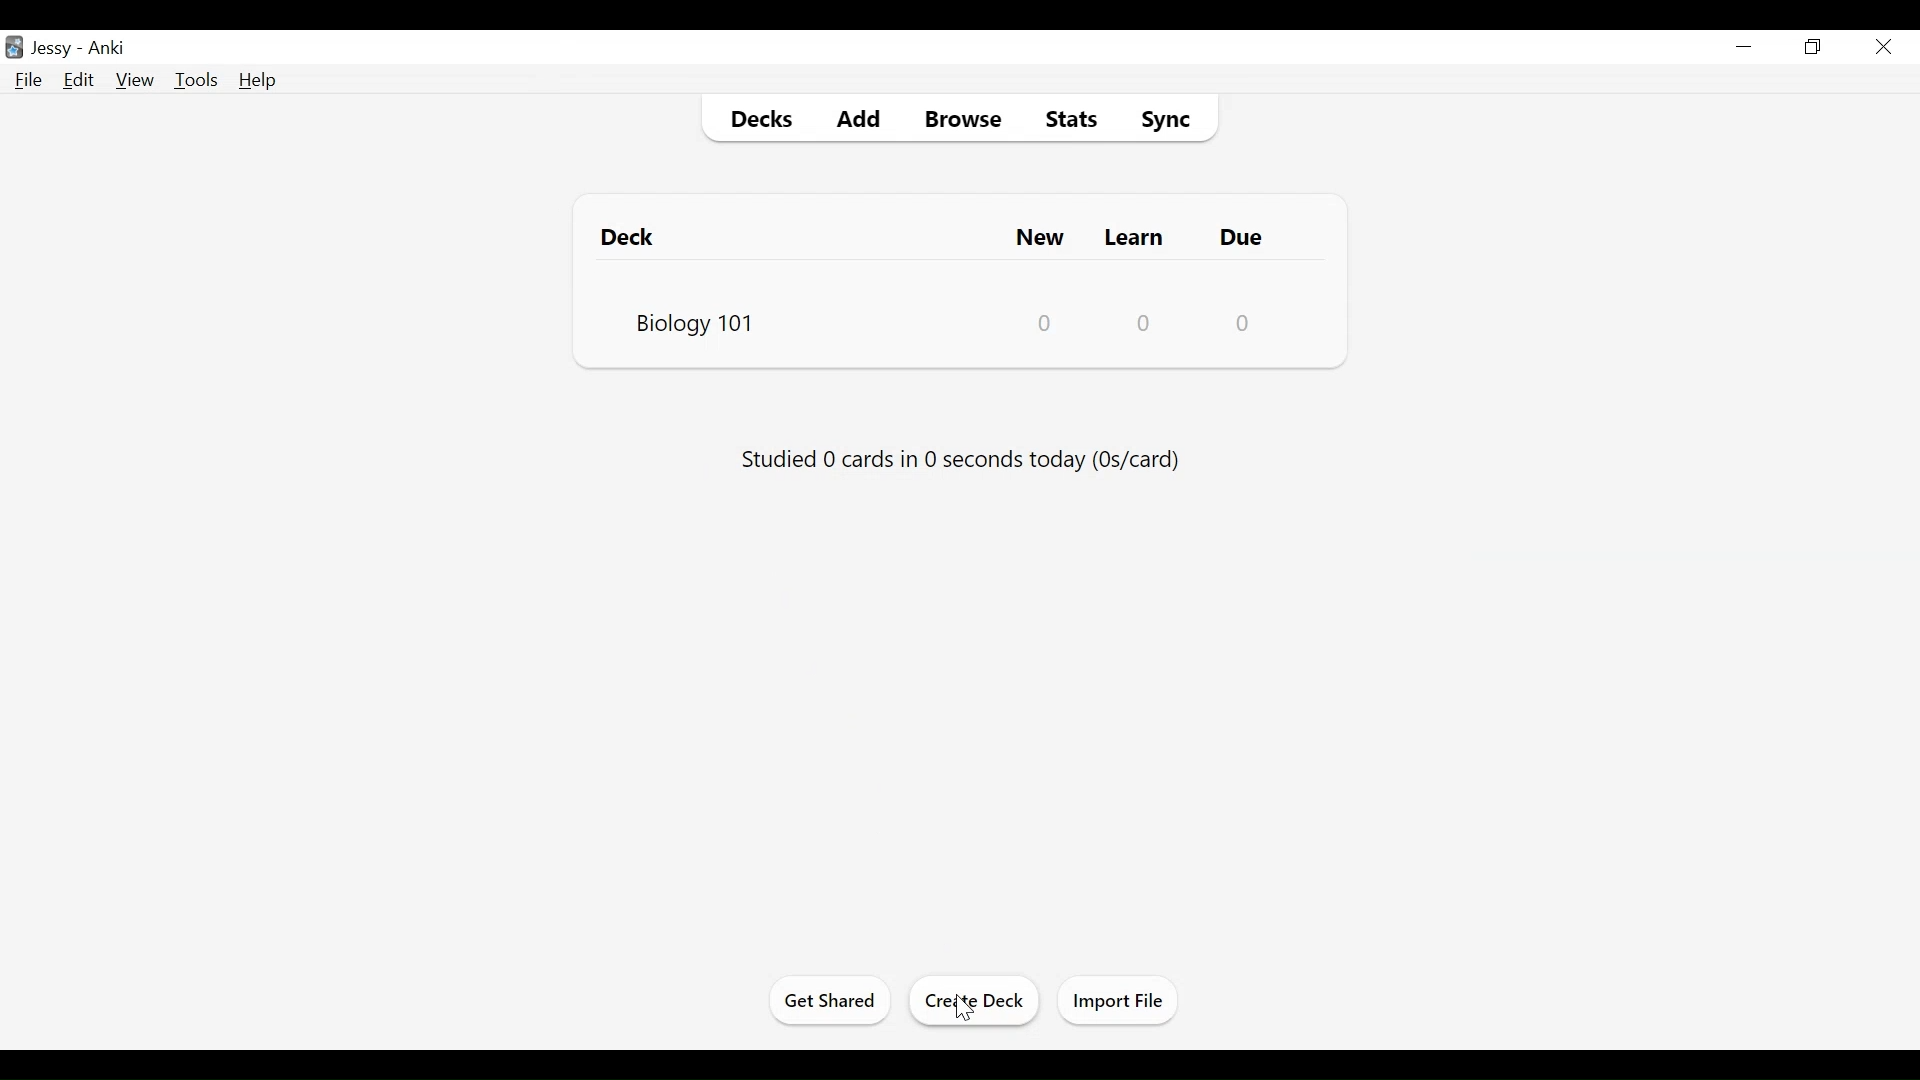 This screenshot has height=1080, width=1920. Describe the element at coordinates (16, 48) in the screenshot. I see `Anki Desktop icon` at that location.